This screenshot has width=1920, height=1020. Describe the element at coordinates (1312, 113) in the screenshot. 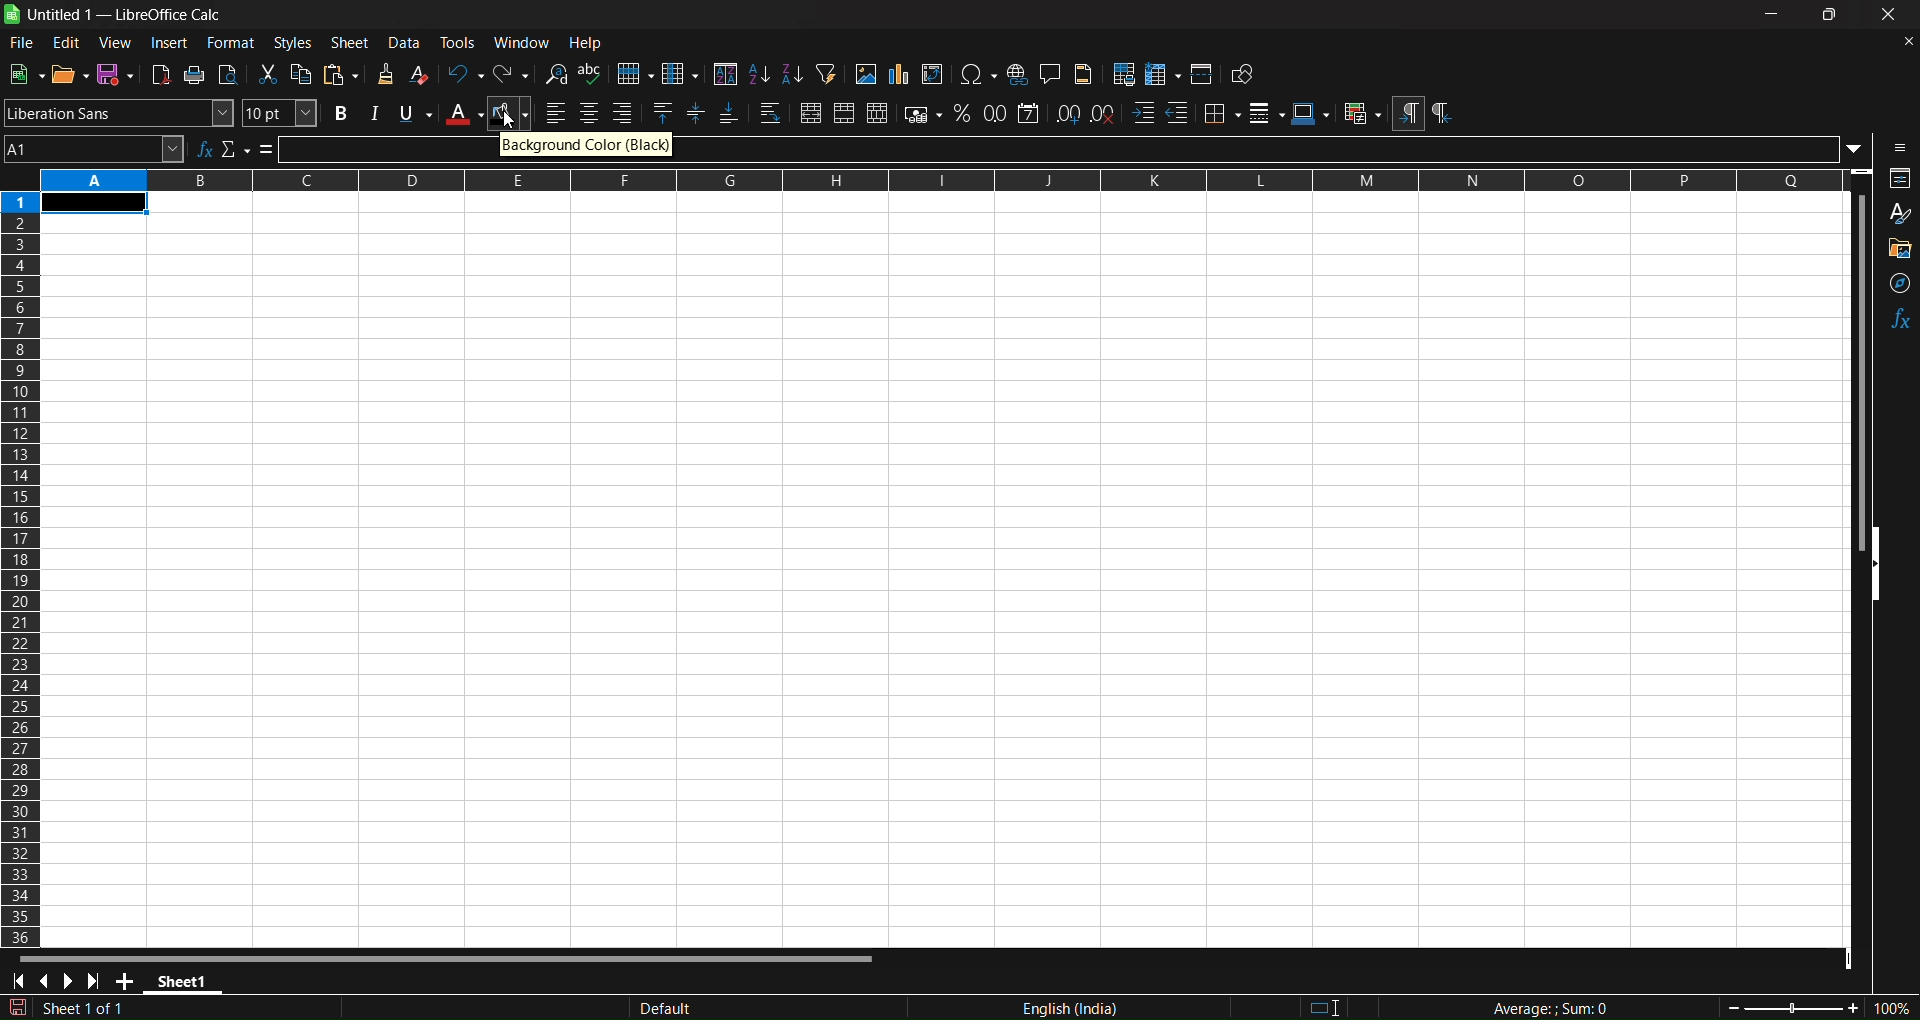

I see `border color` at that location.